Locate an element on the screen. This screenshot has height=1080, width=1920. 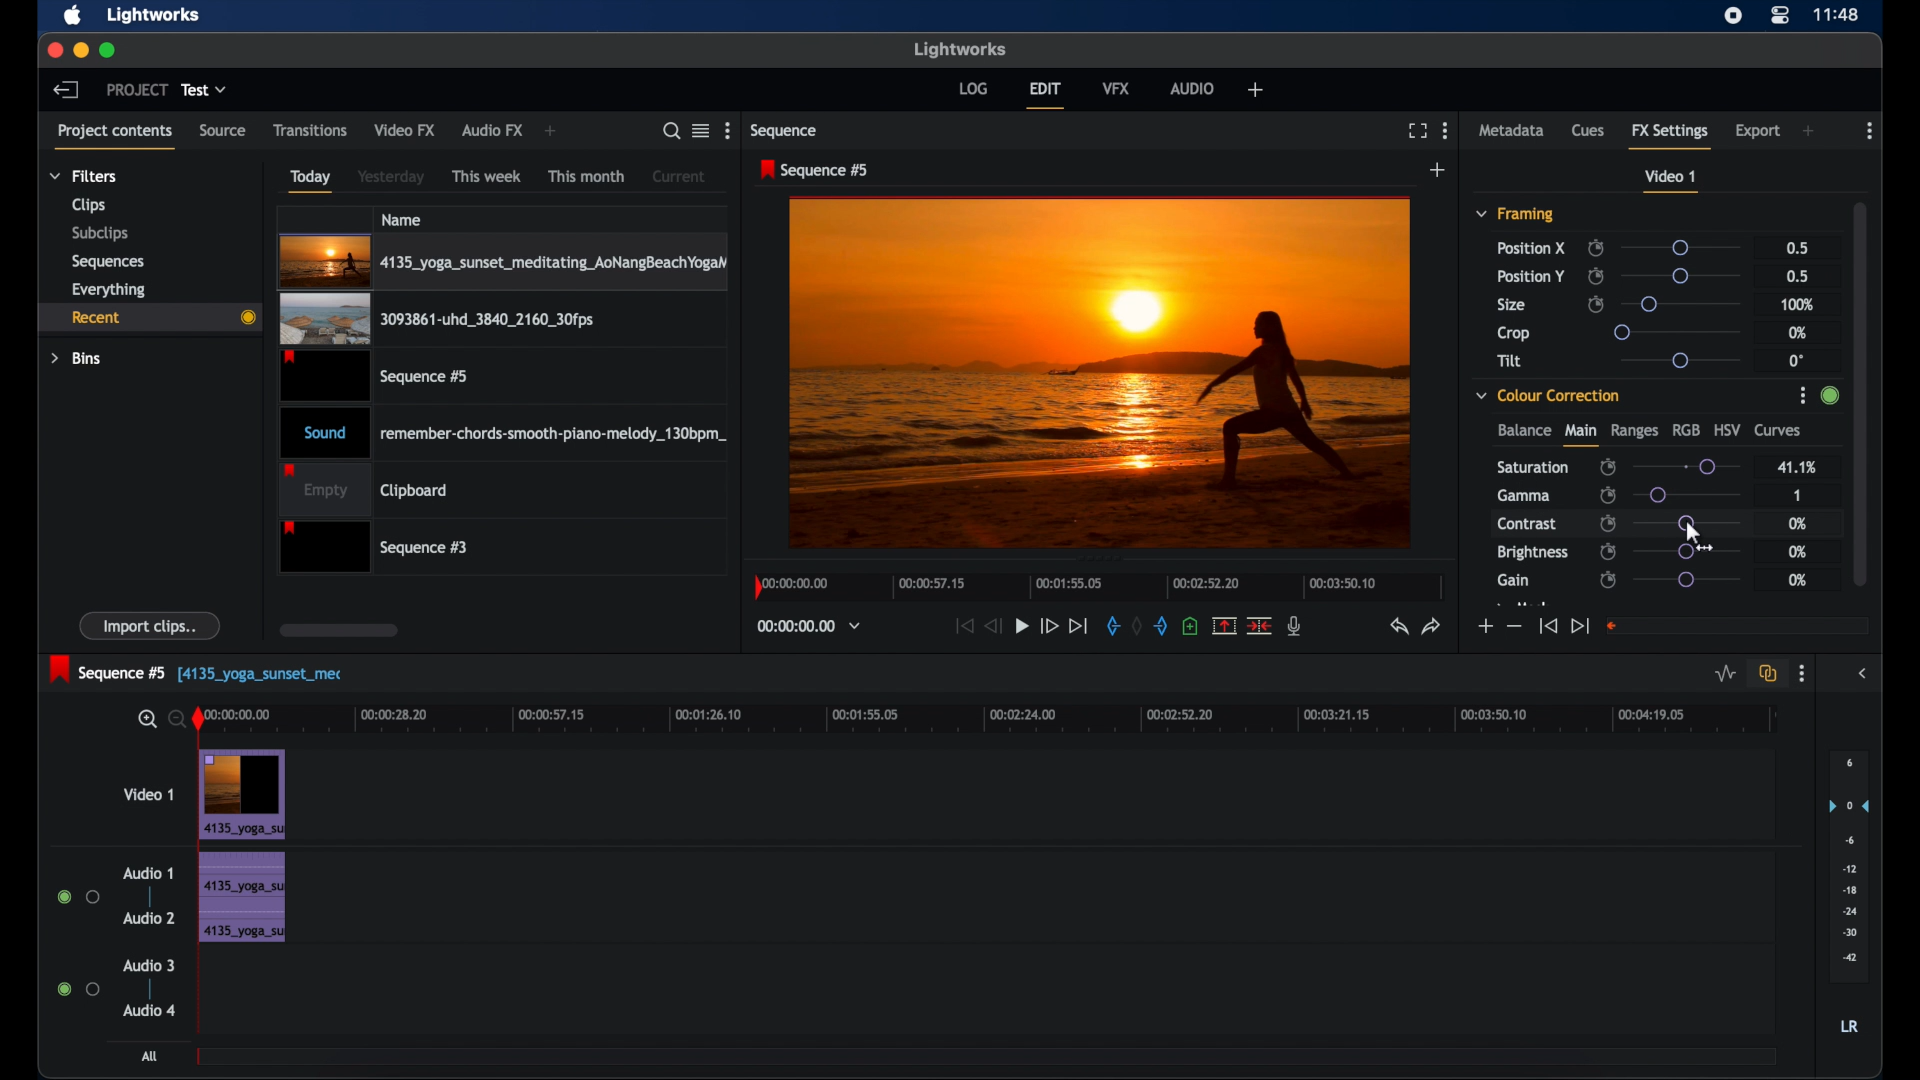
slider is located at coordinates (1679, 247).